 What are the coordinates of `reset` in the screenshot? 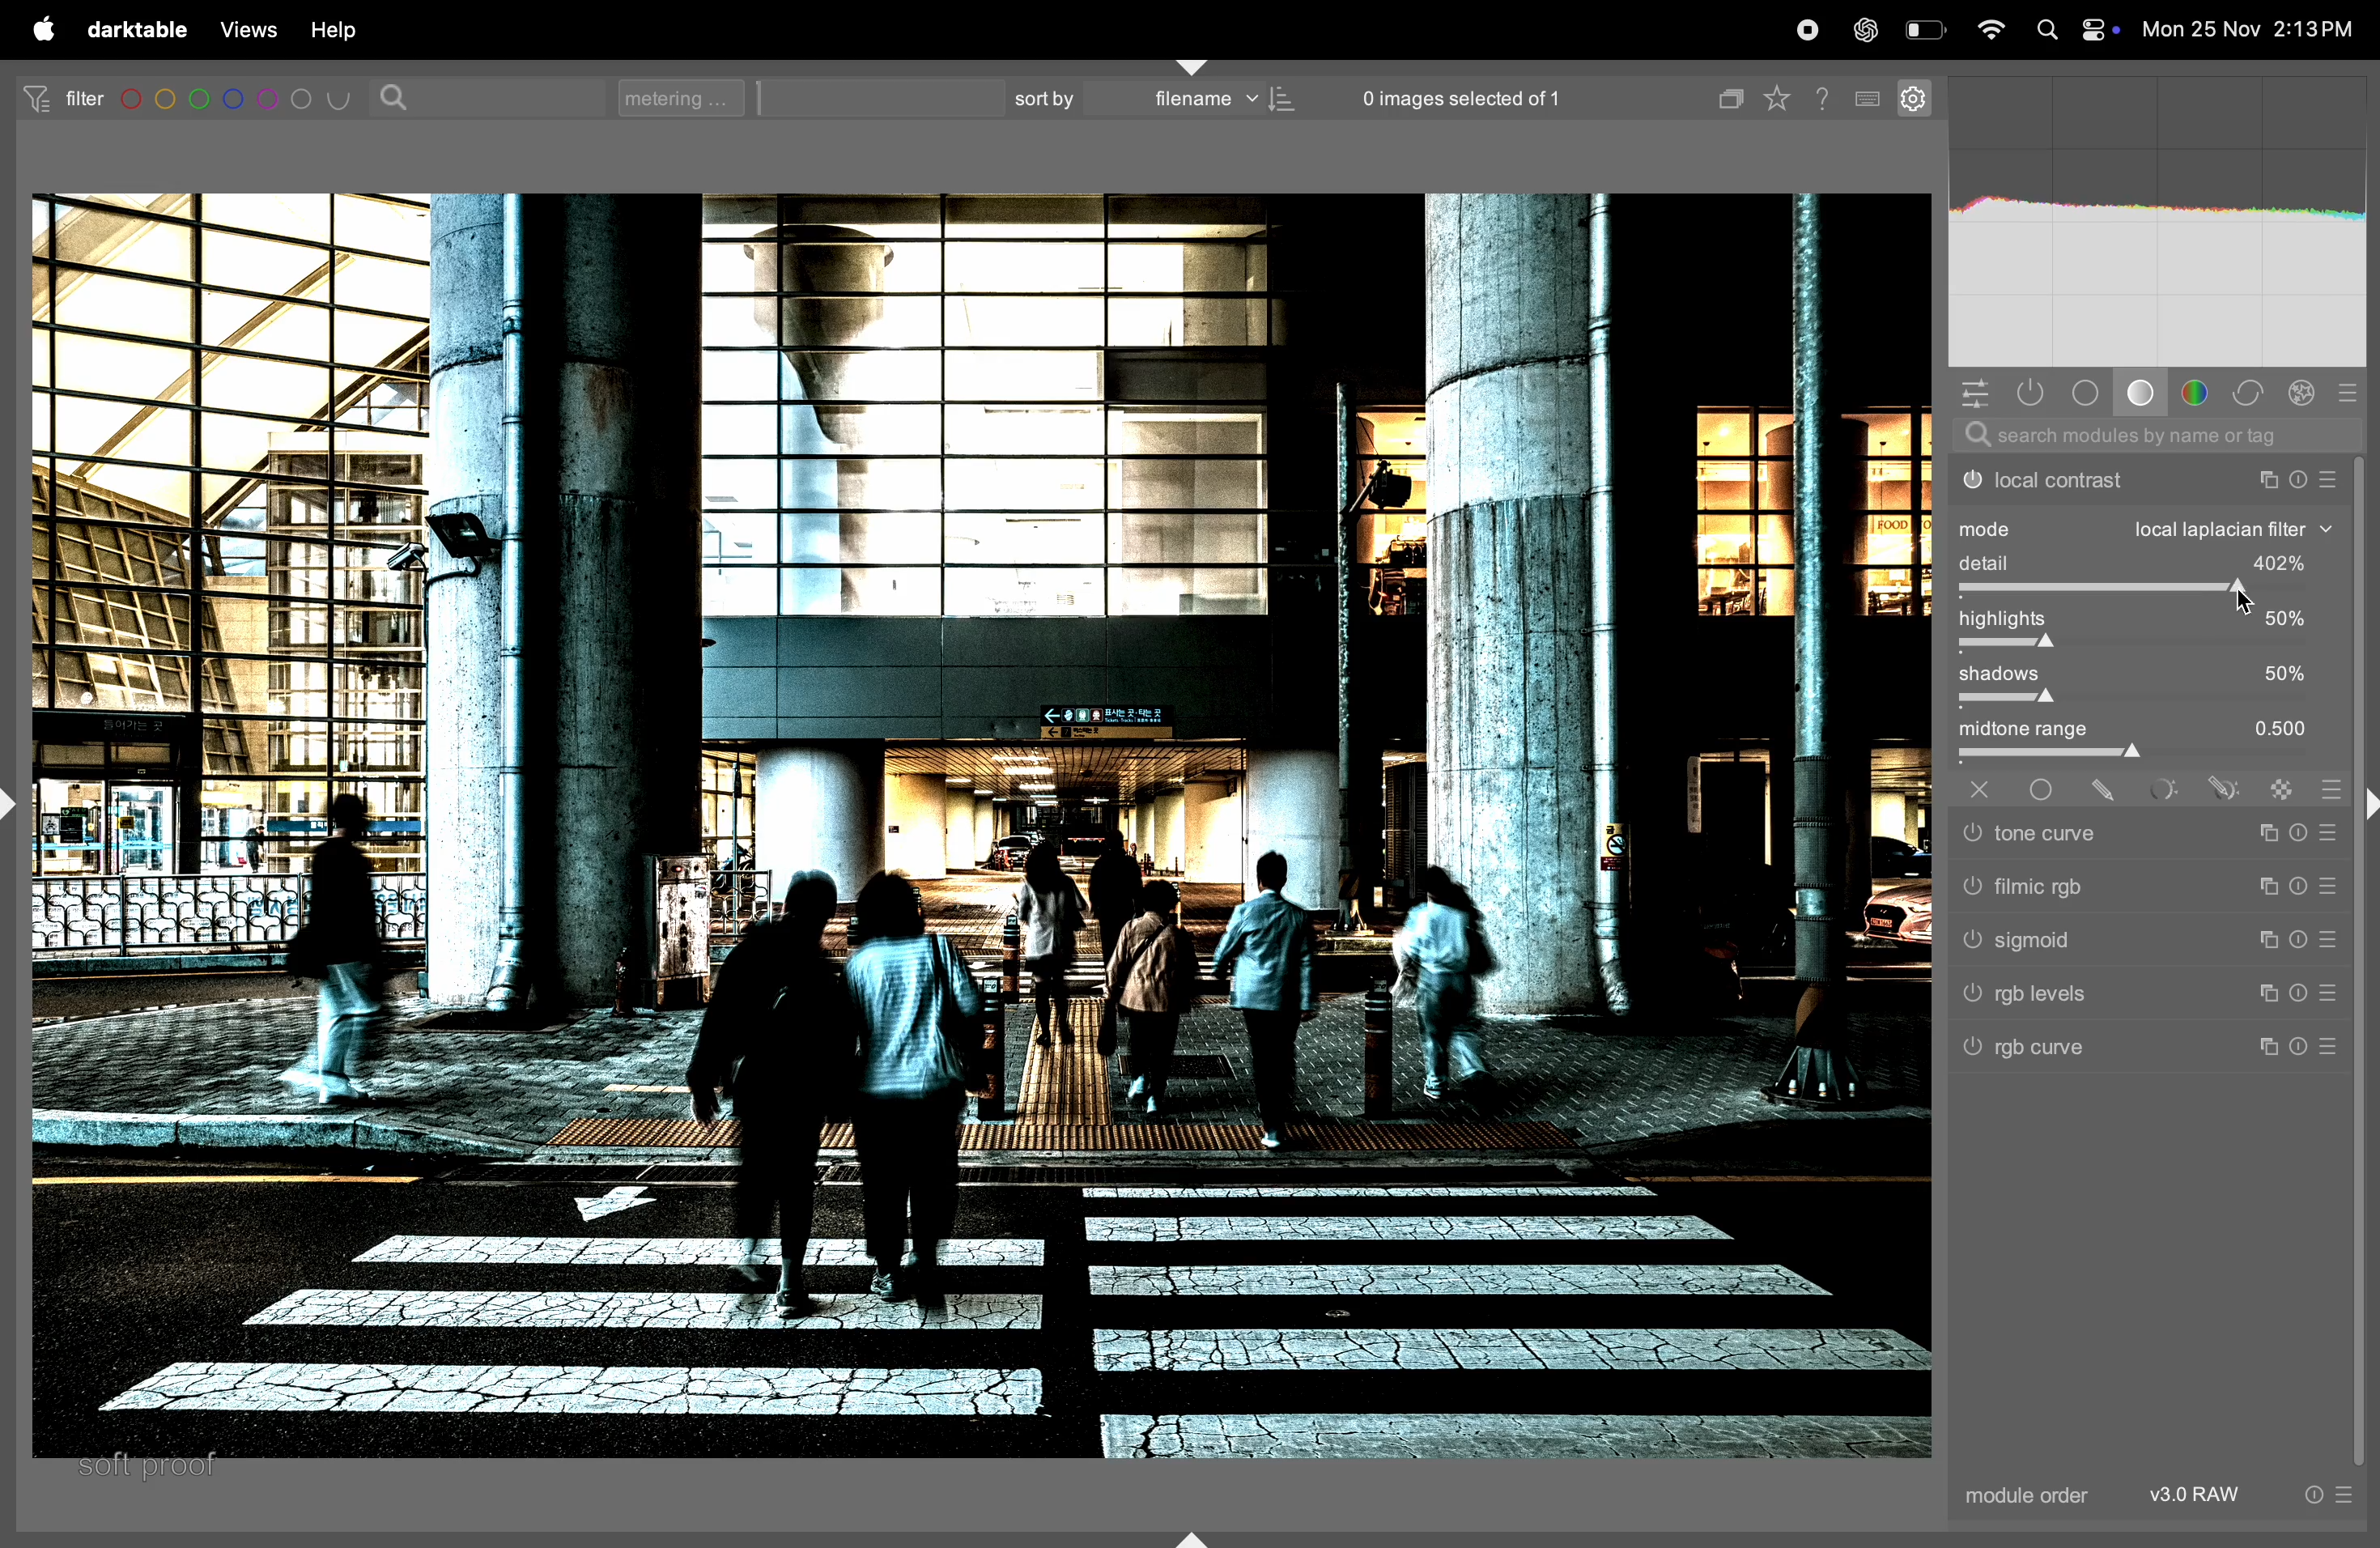 It's located at (2299, 830).